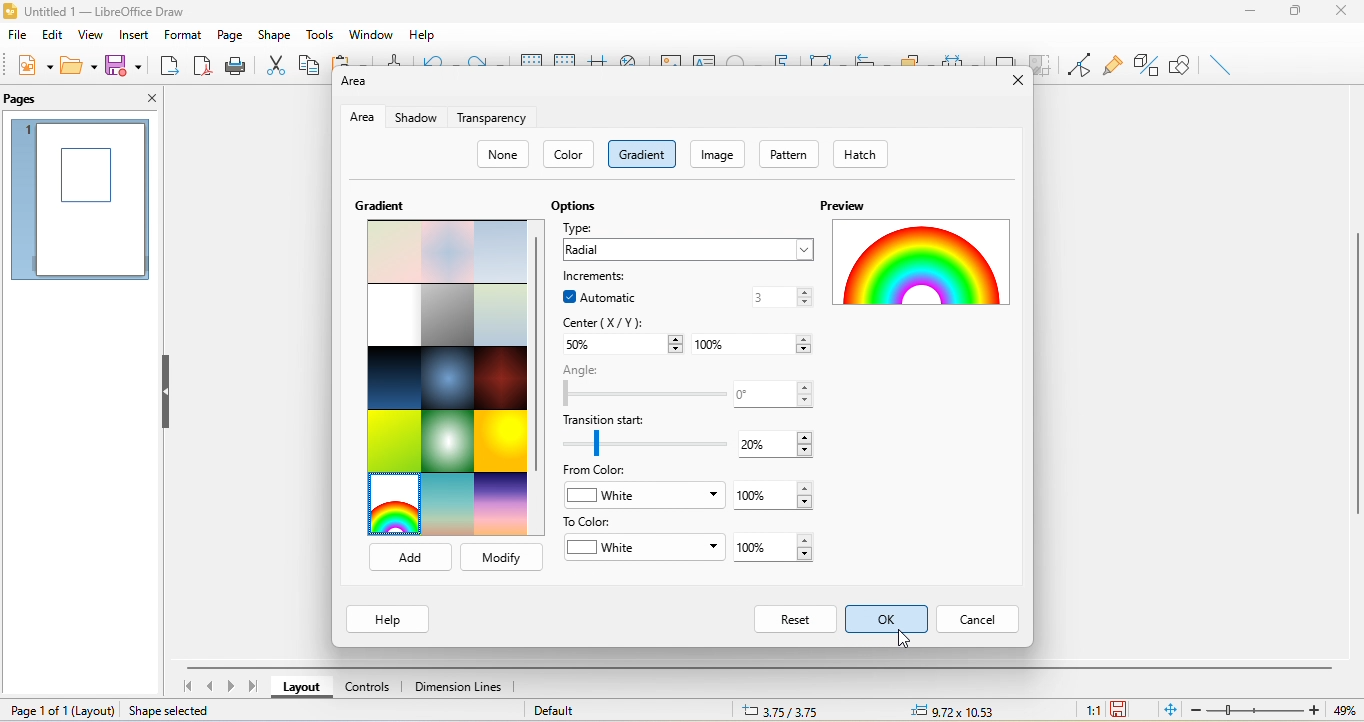  I want to click on pattern, so click(790, 153).